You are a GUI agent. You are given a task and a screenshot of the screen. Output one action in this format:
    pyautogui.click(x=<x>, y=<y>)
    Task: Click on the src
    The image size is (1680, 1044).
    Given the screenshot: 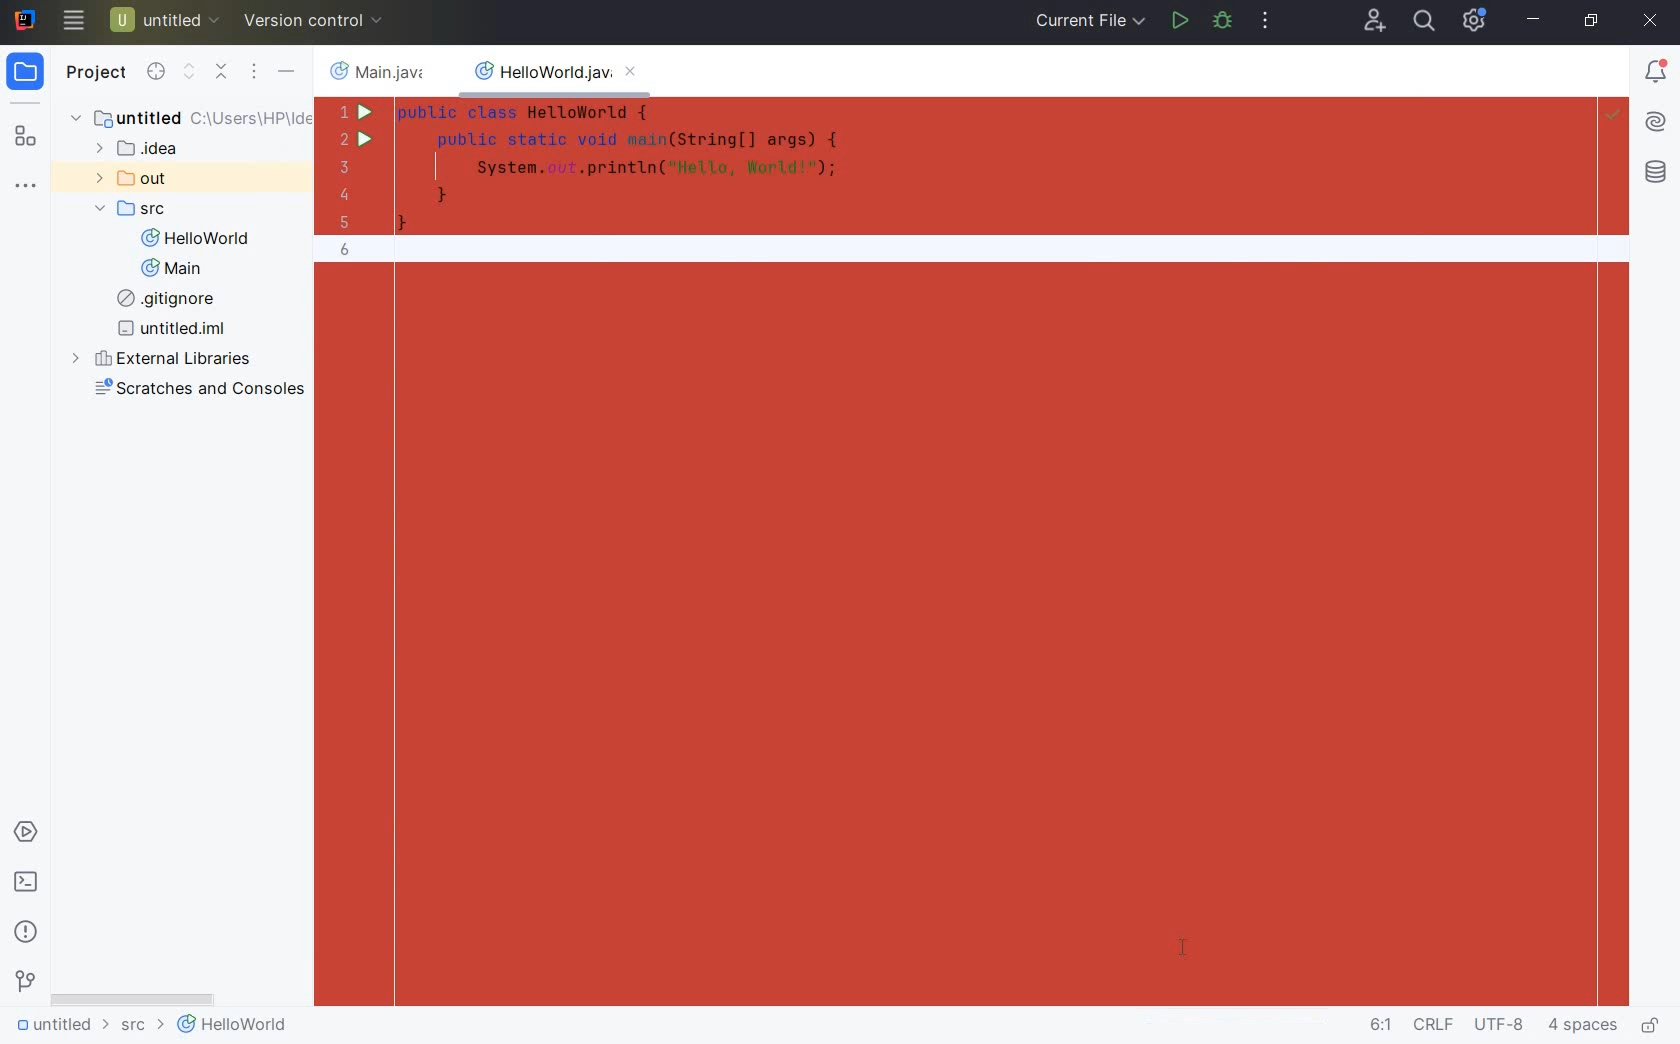 What is the action you would take?
    pyautogui.click(x=140, y=1029)
    